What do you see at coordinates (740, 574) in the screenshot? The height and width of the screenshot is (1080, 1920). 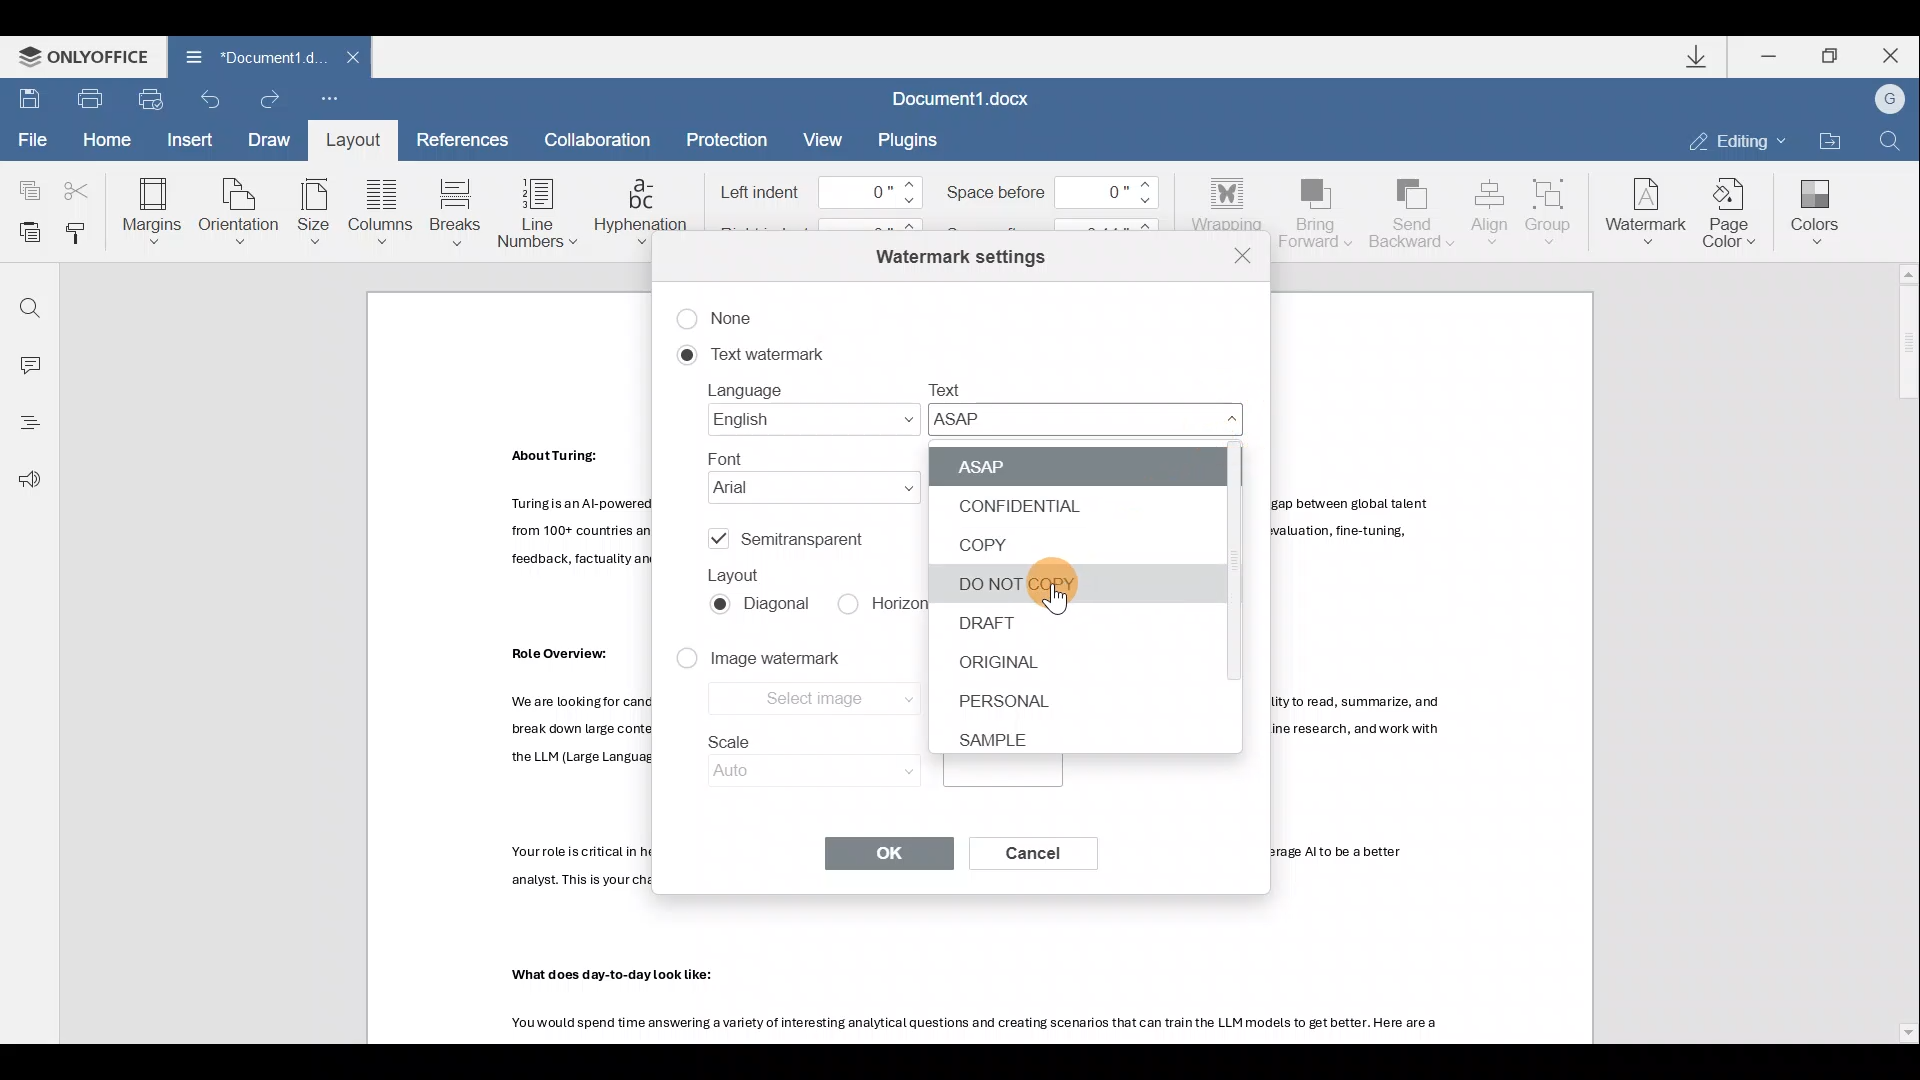 I see `Layout` at bounding box center [740, 574].